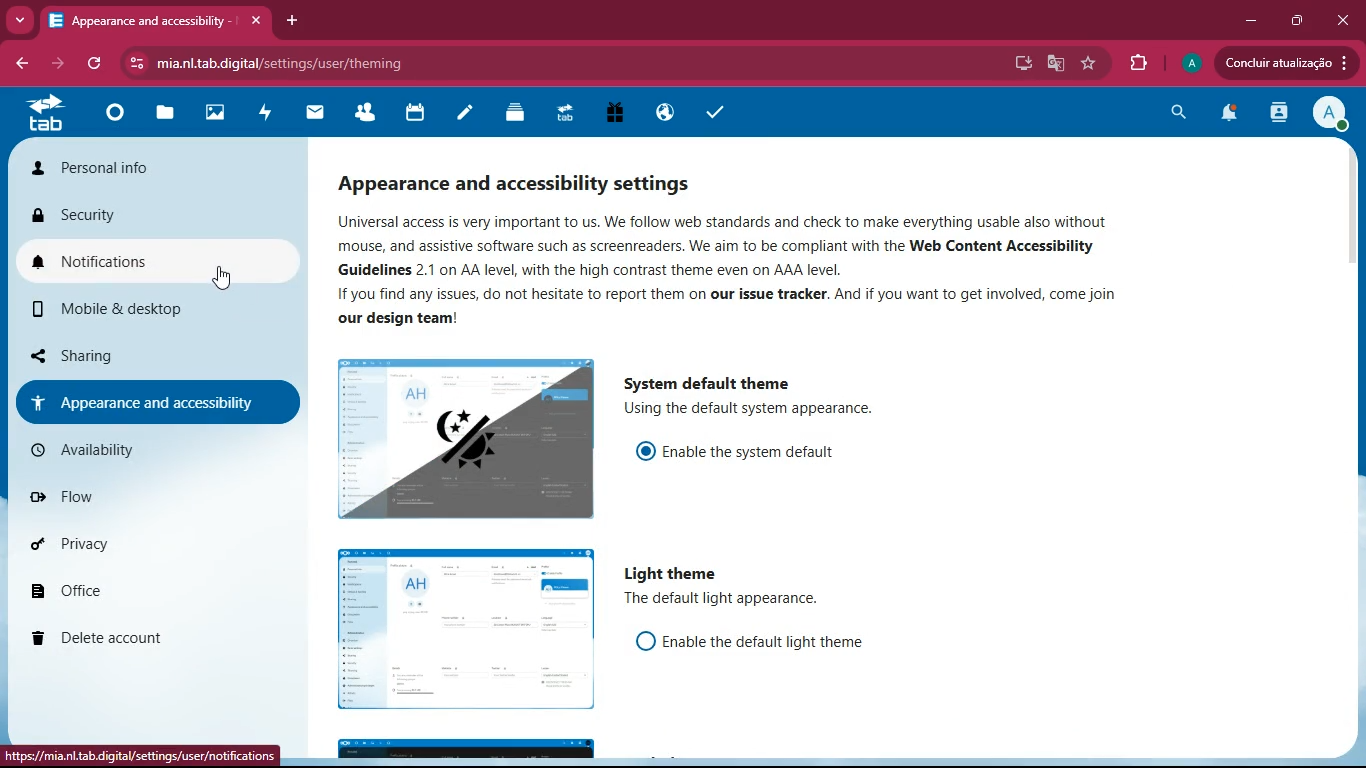  What do you see at coordinates (1281, 115) in the screenshot?
I see `activity` at bounding box center [1281, 115].